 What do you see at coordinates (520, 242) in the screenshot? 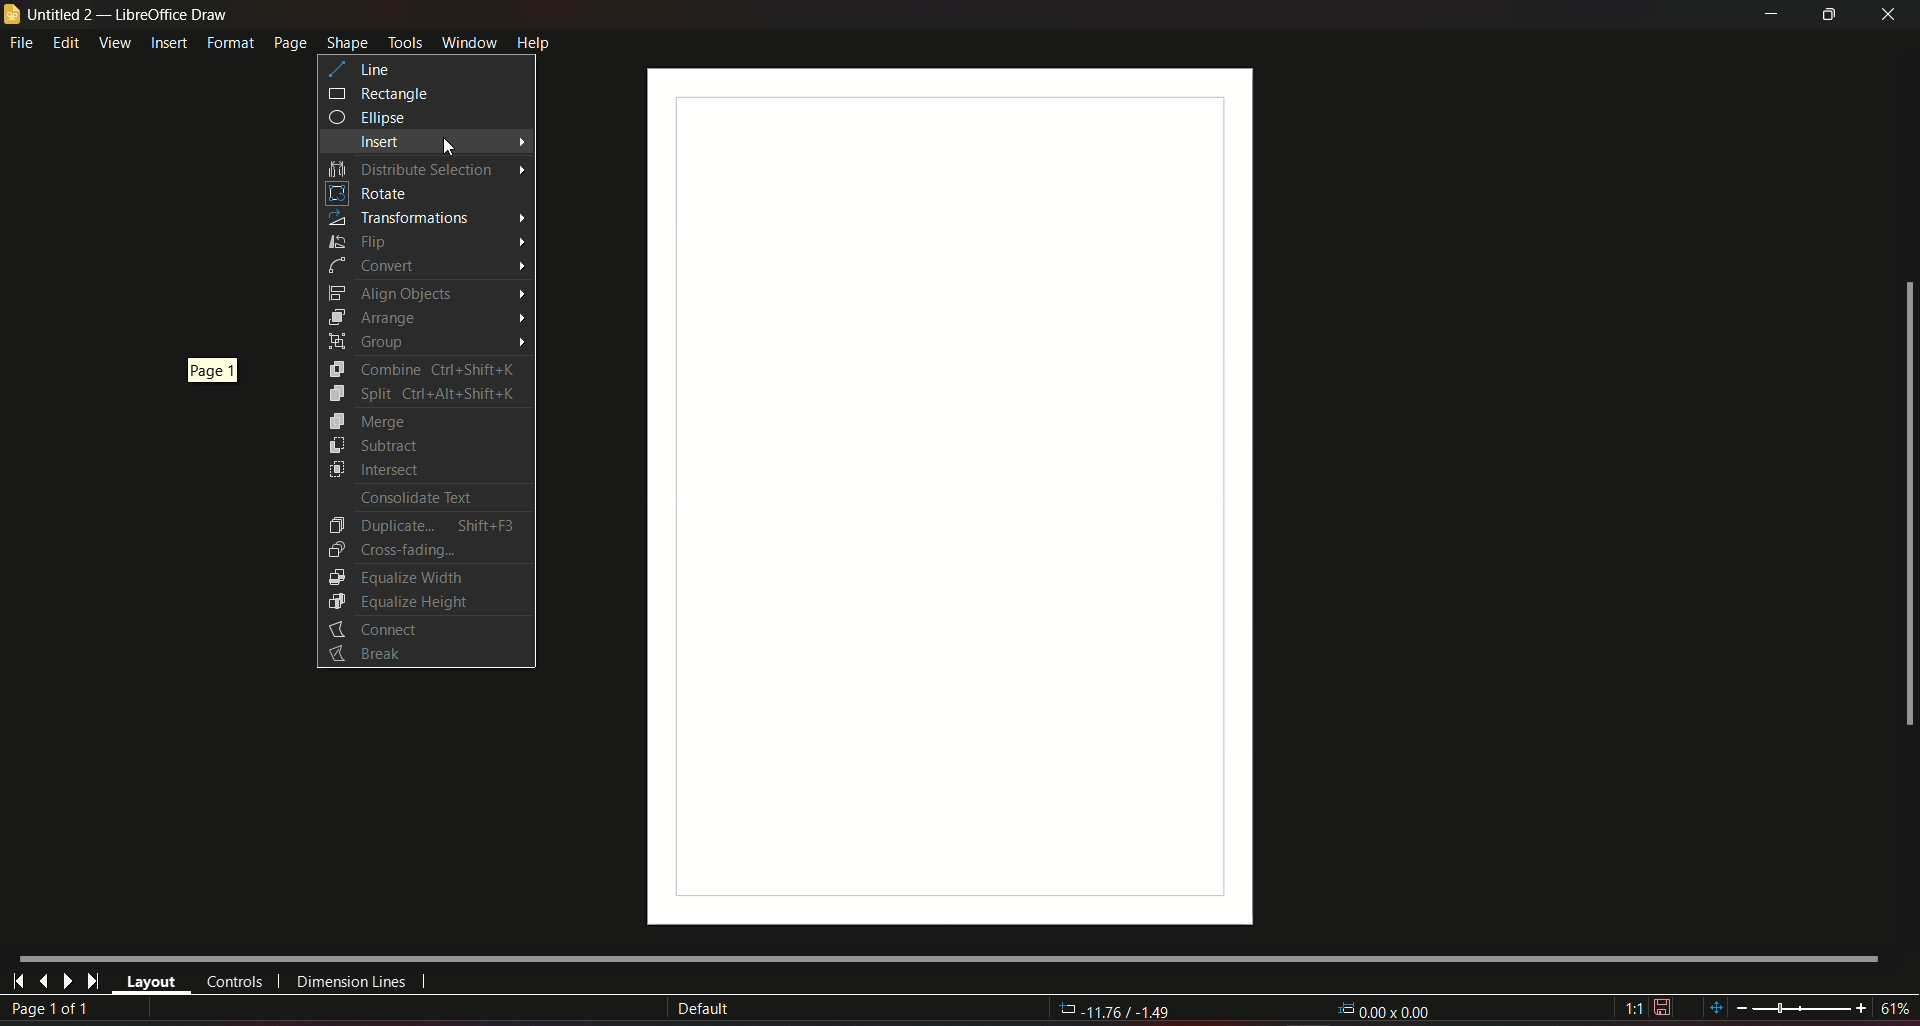
I see `Arrow` at bounding box center [520, 242].